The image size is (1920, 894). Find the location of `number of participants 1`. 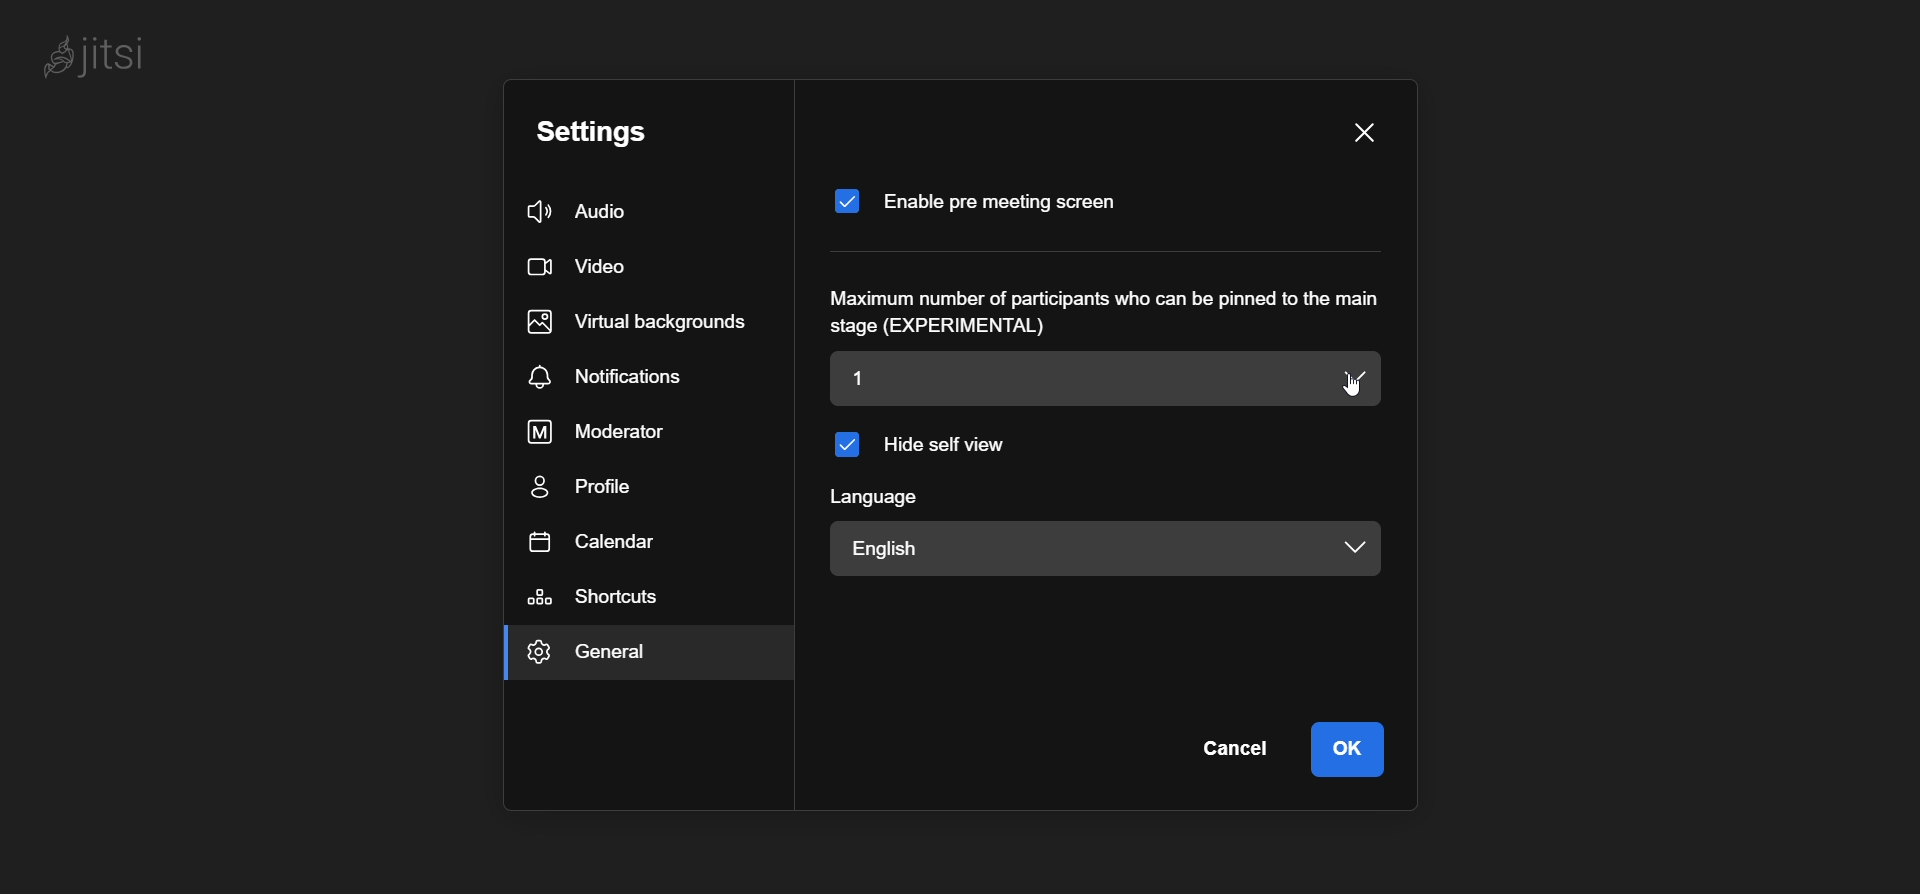

number of participants 1 is located at coordinates (1056, 376).